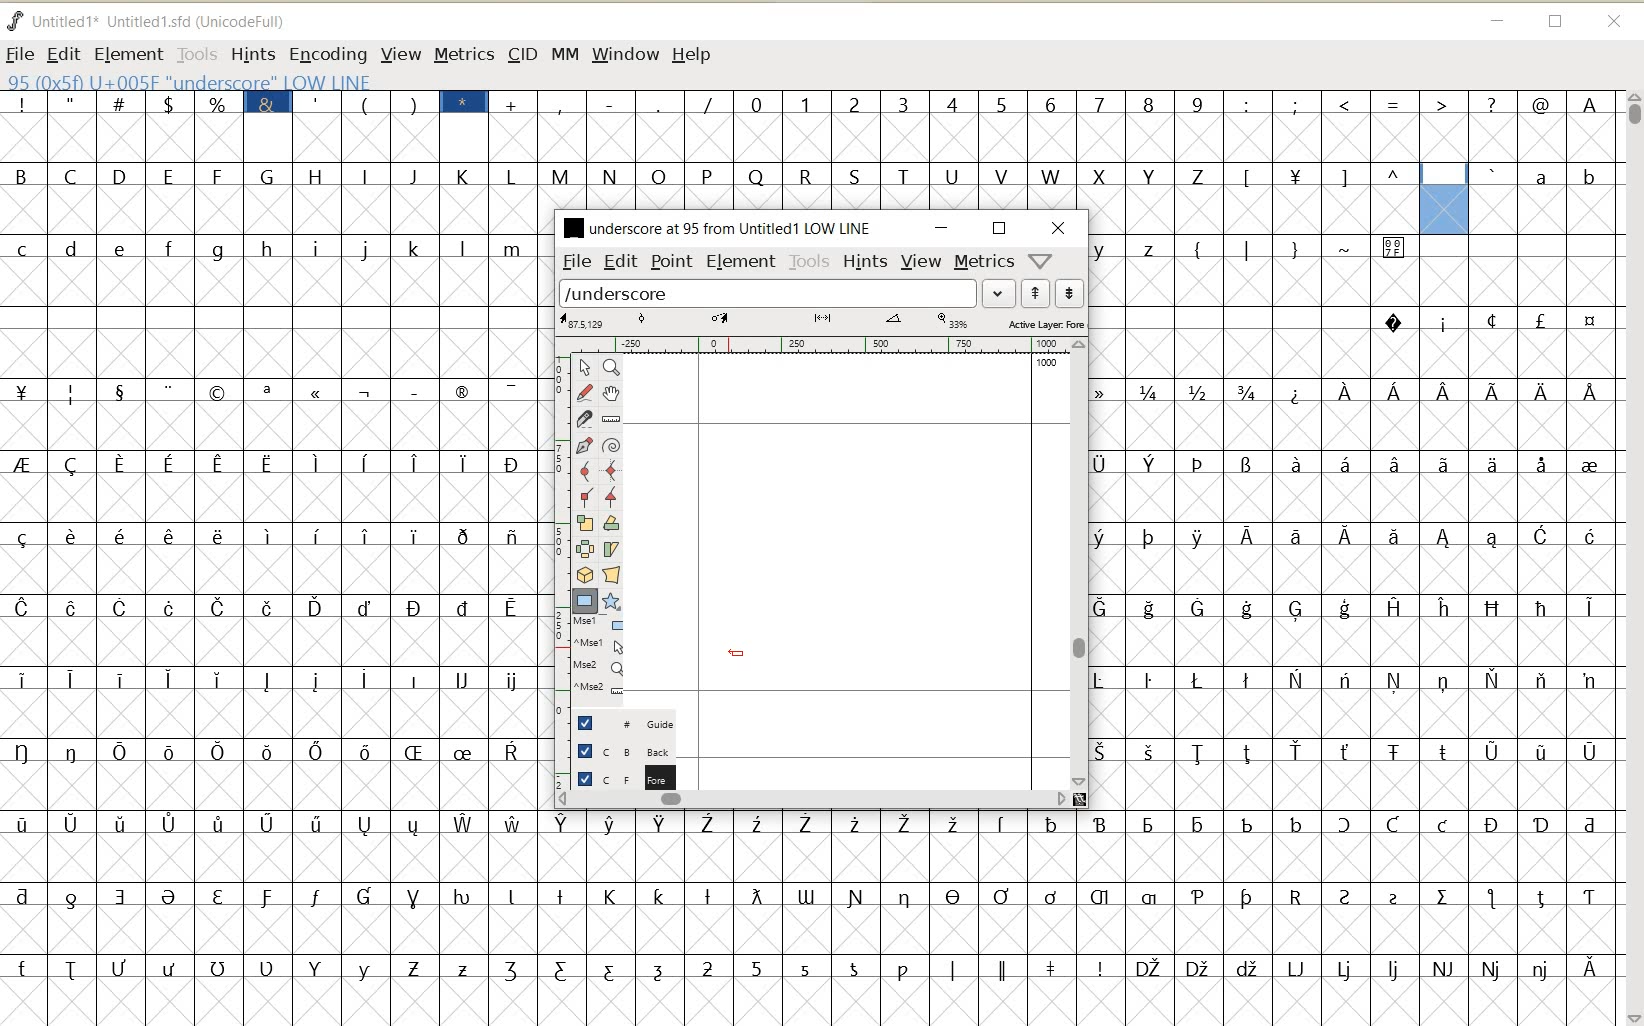 The image size is (1644, 1026). I want to click on Rotate the selection, so click(612, 523).